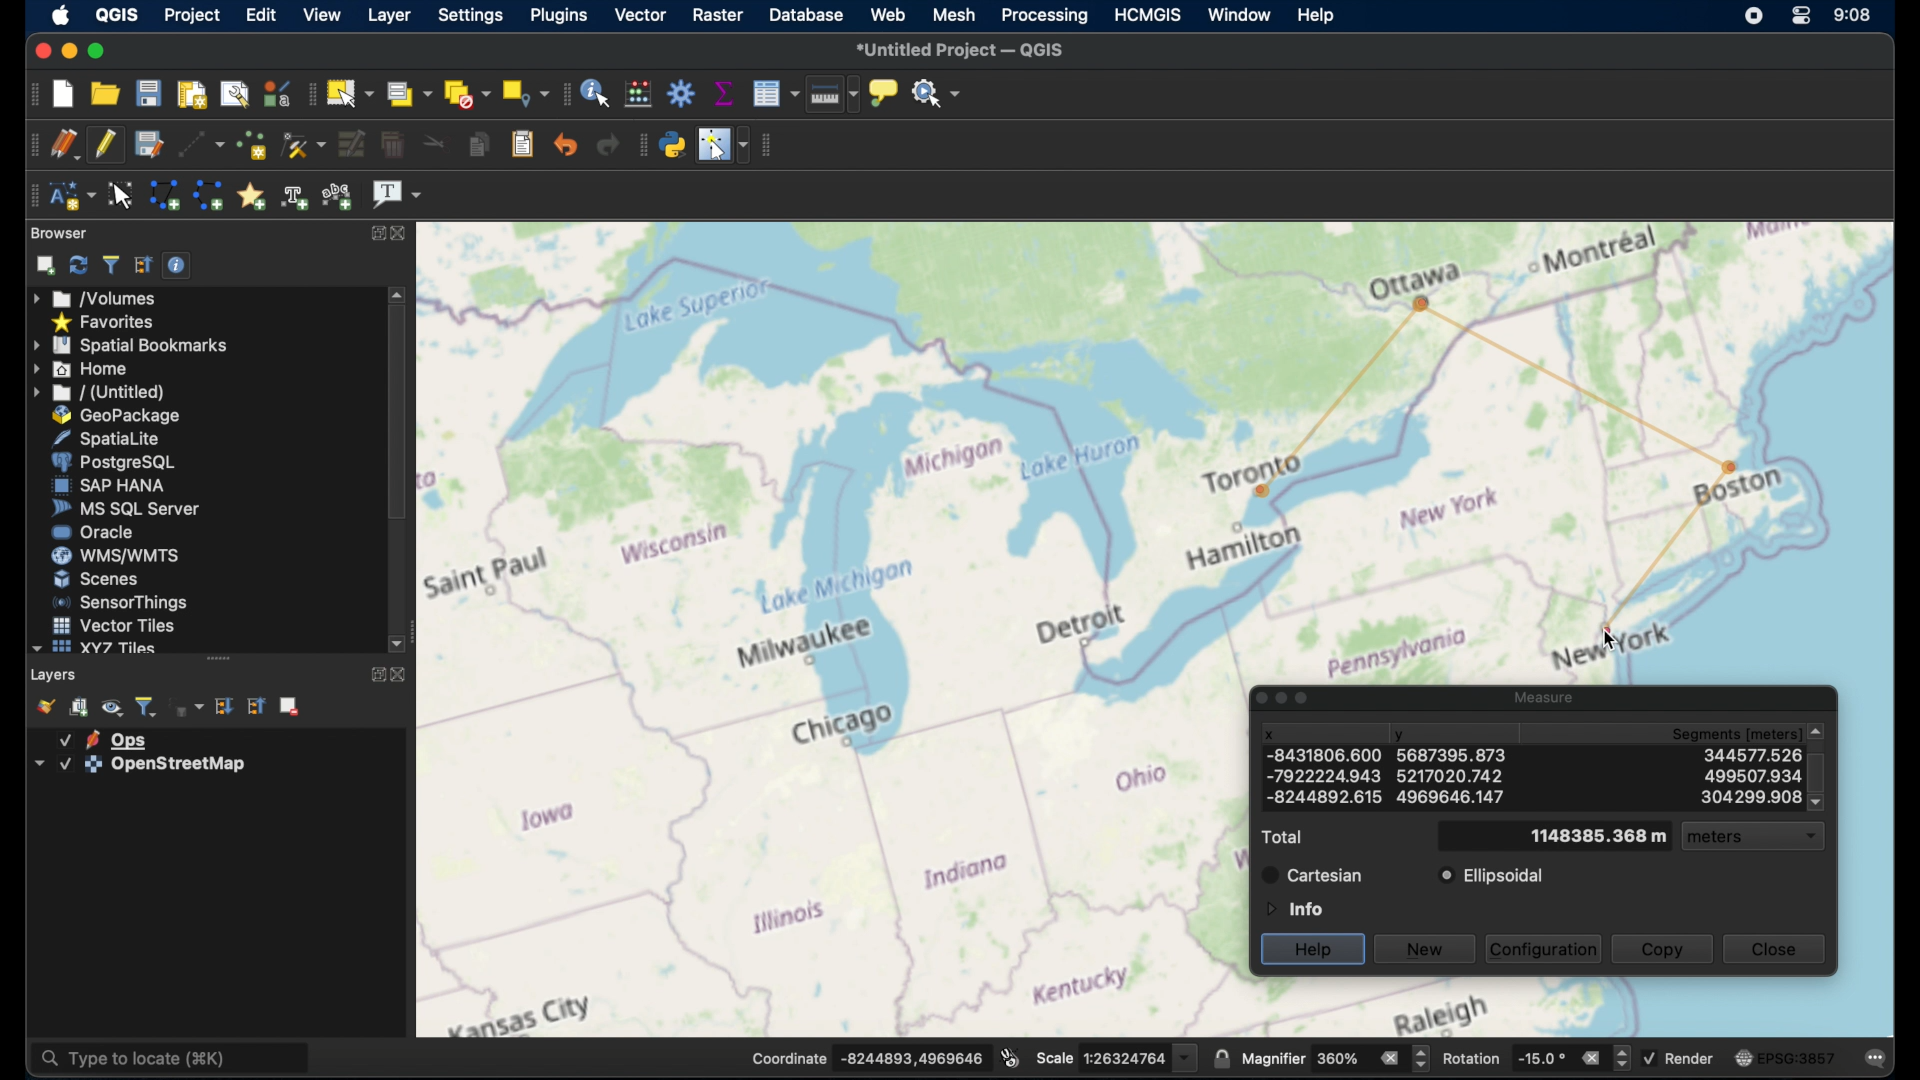 This screenshot has height=1080, width=1920. I want to click on magnifier, so click(1335, 1058).